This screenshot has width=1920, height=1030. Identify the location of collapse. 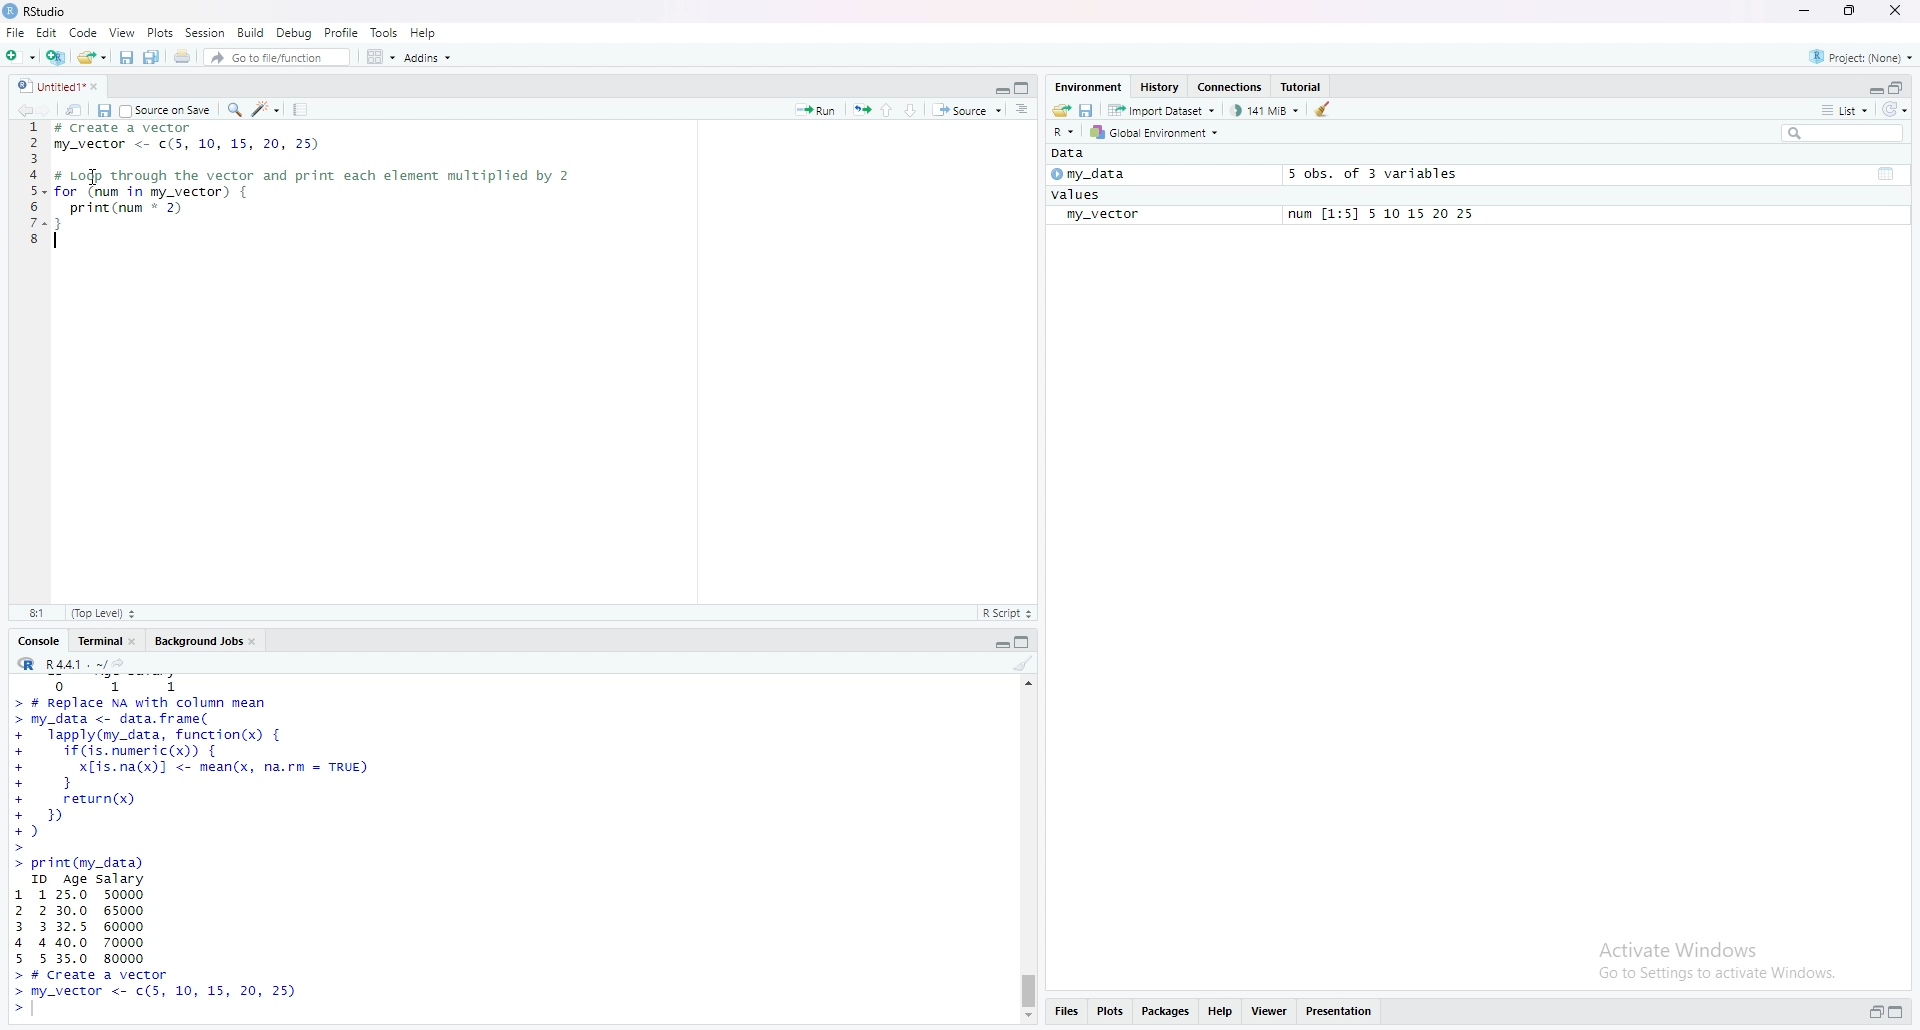
(1028, 642).